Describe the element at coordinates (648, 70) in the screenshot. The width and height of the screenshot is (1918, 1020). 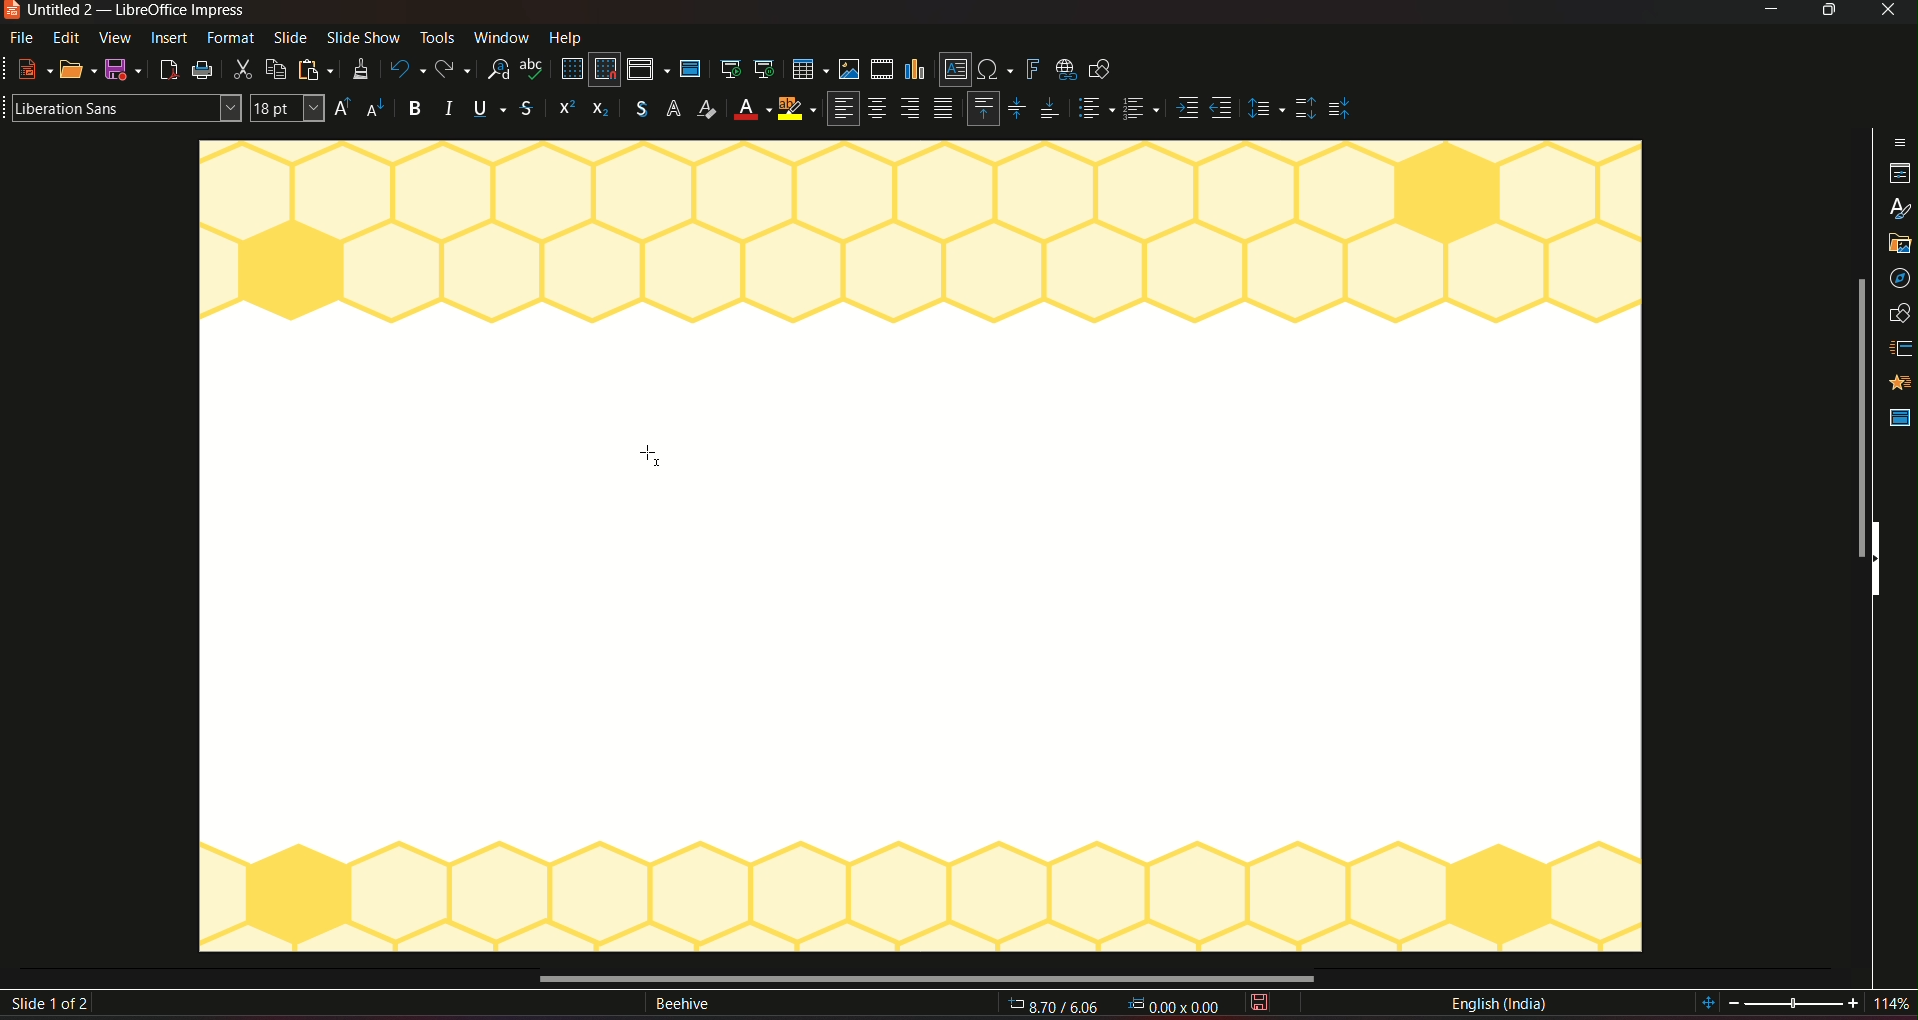
I see `display views` at that location.